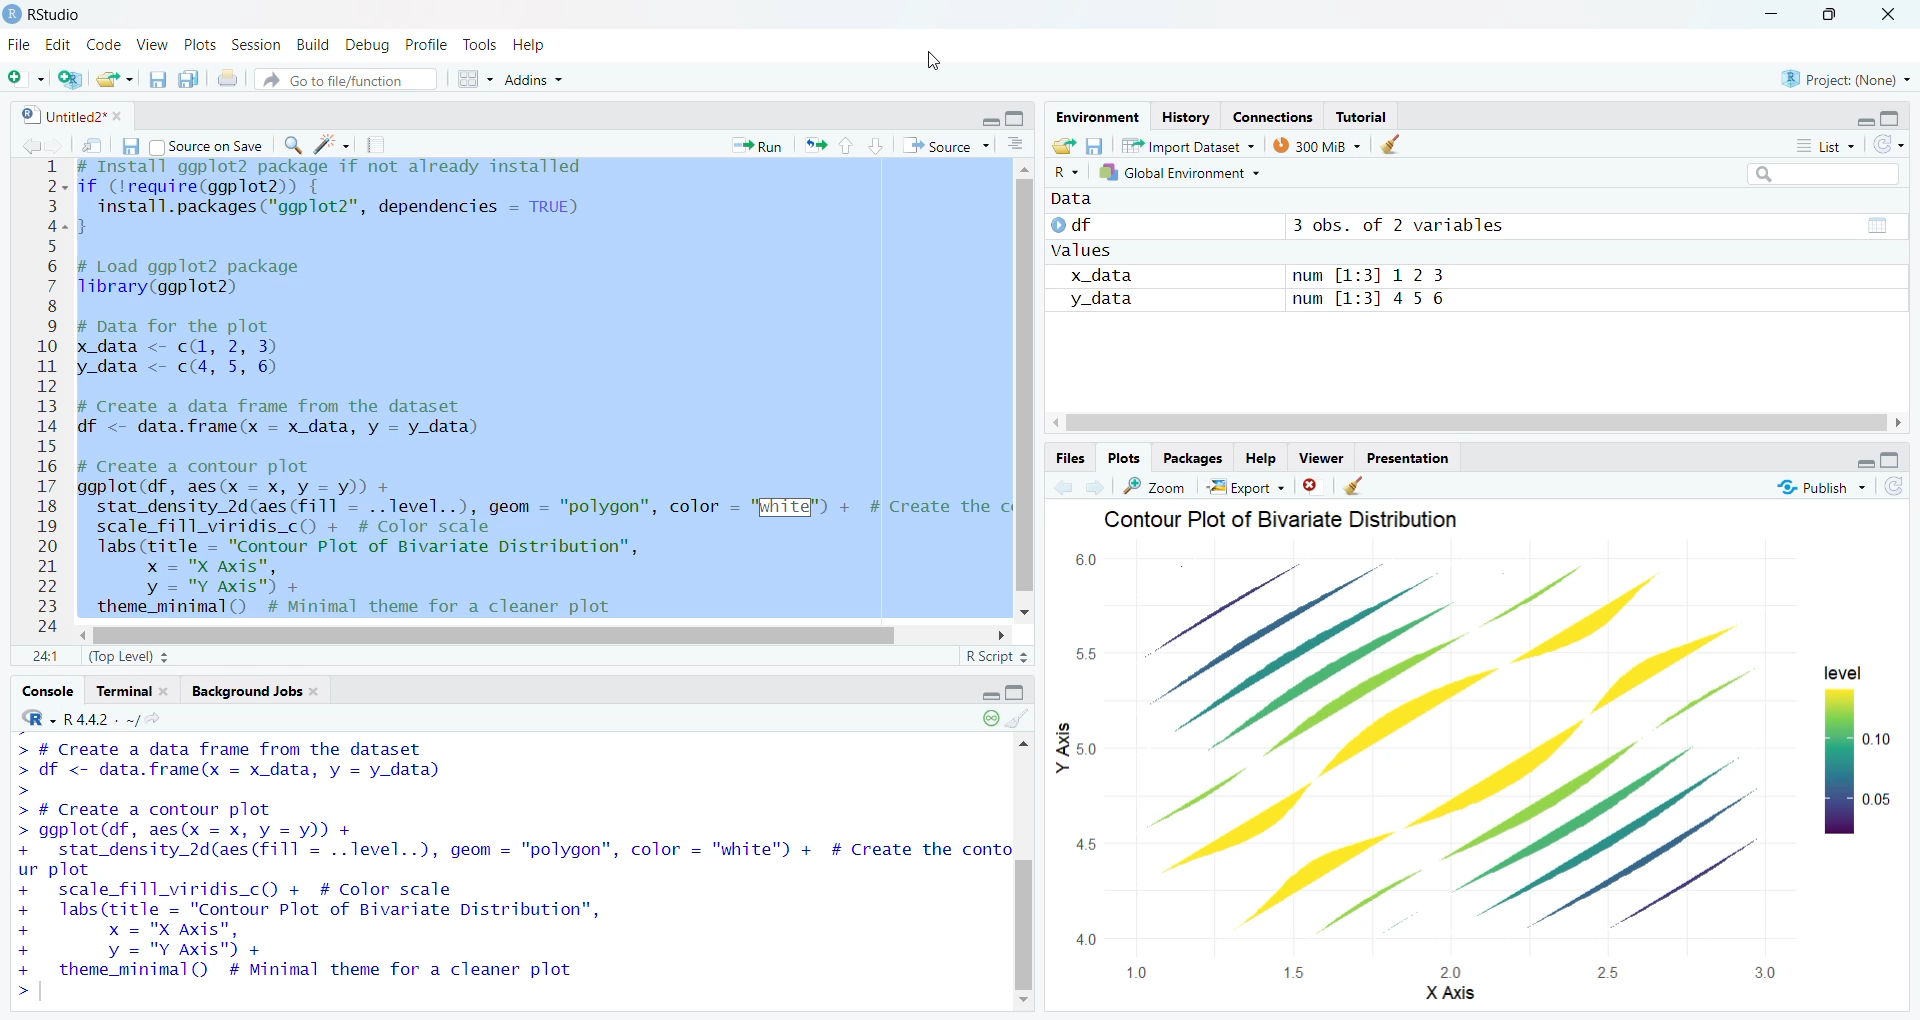 The width and height of the screenshot is (1920, 1020). Describe the element at coordinates (508, 633) in the screenshot. I see `horizontal scroll bar` at that location.